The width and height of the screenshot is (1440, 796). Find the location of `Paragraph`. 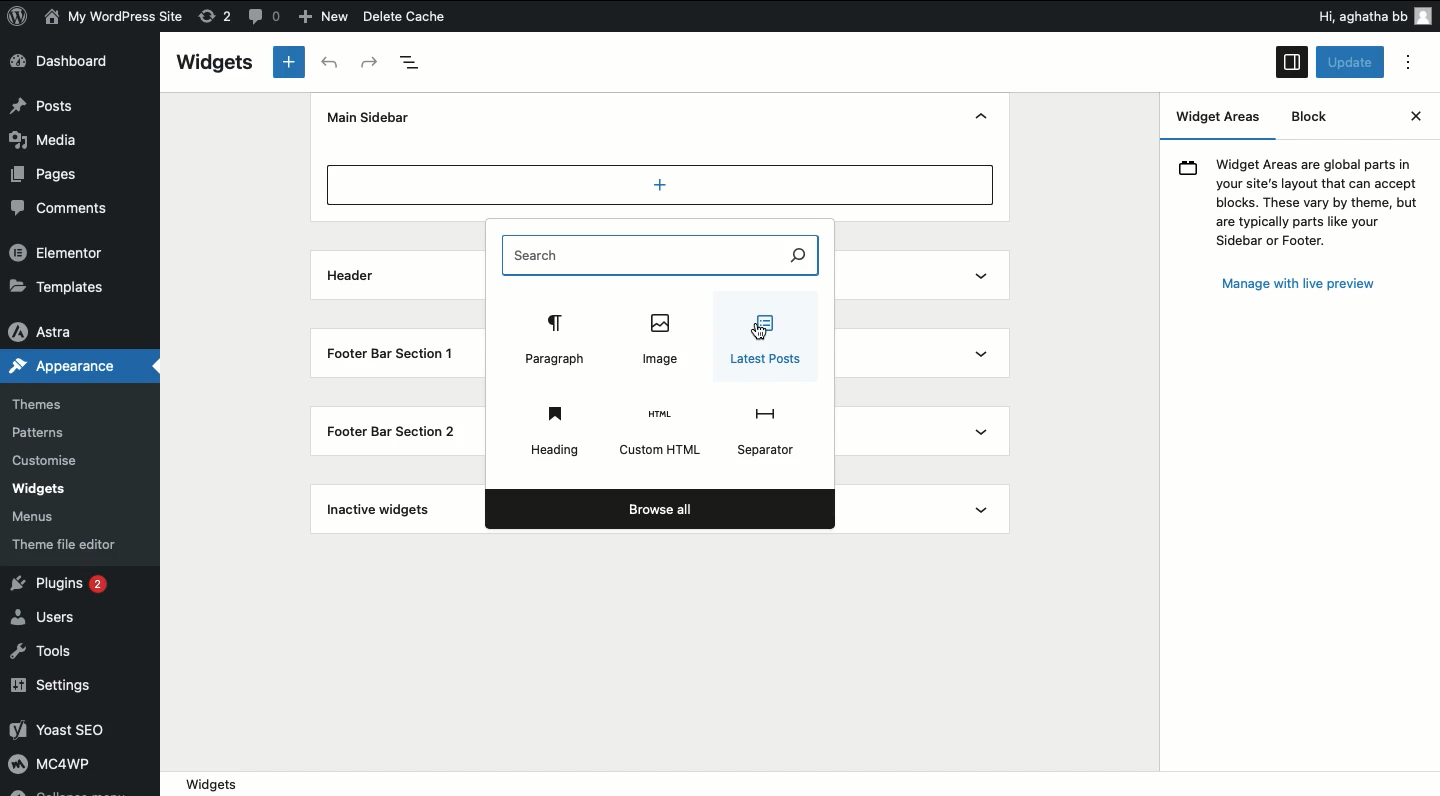

Paragraph is located at coordinates (553, 339).